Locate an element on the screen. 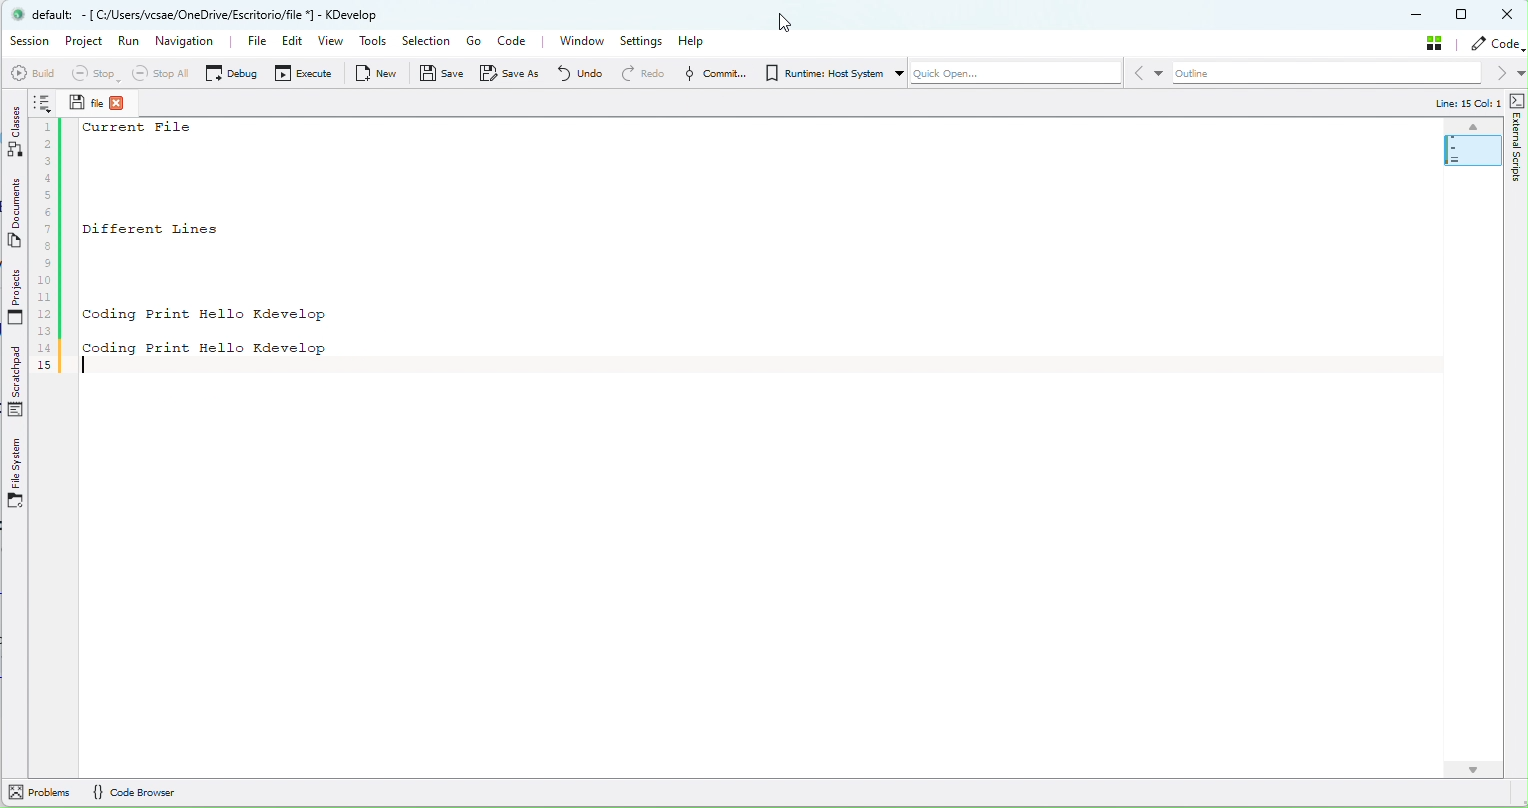  Quick Open is located at coordinates (1007, 76).